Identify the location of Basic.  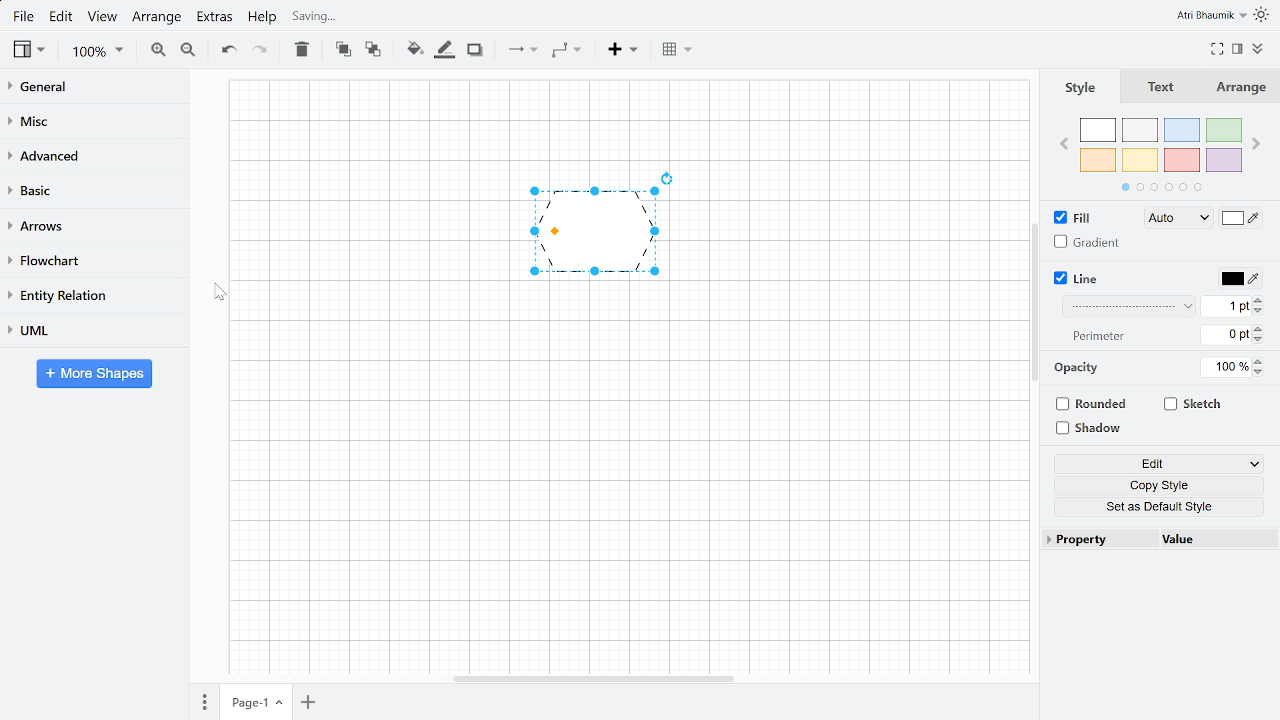
(93, 190).